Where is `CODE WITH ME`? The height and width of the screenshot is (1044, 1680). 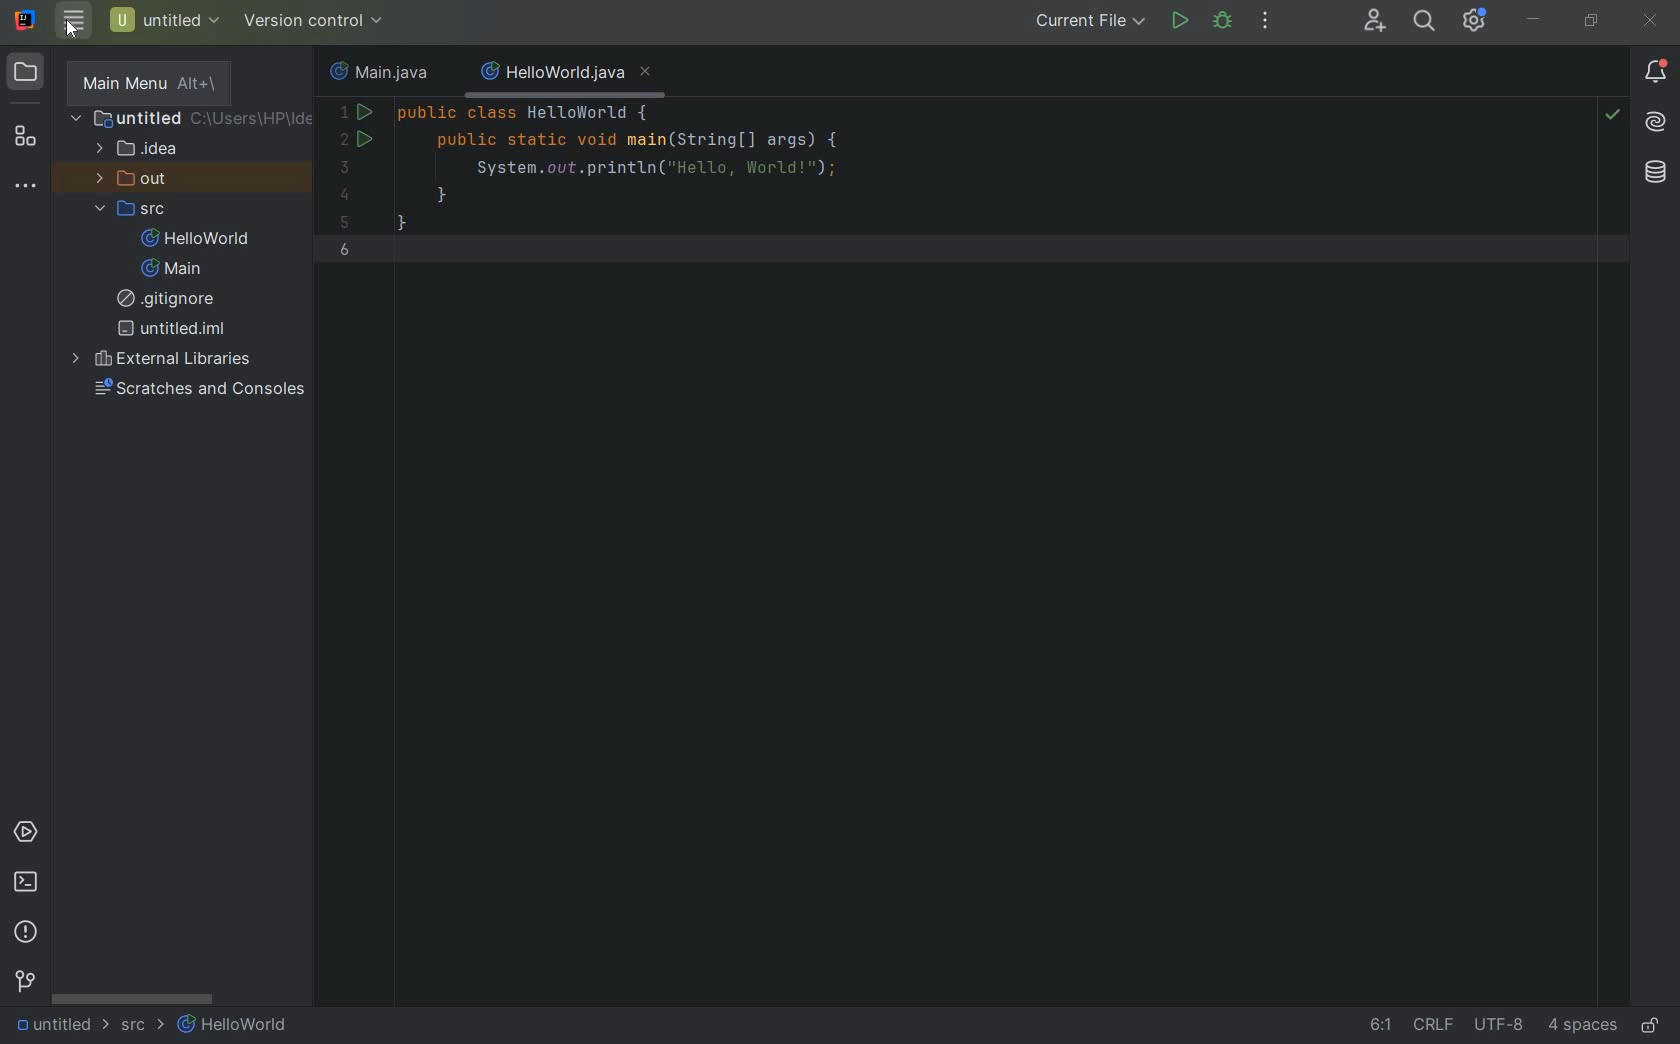
CODE WITH ME is located at coordinates (1376, 20).